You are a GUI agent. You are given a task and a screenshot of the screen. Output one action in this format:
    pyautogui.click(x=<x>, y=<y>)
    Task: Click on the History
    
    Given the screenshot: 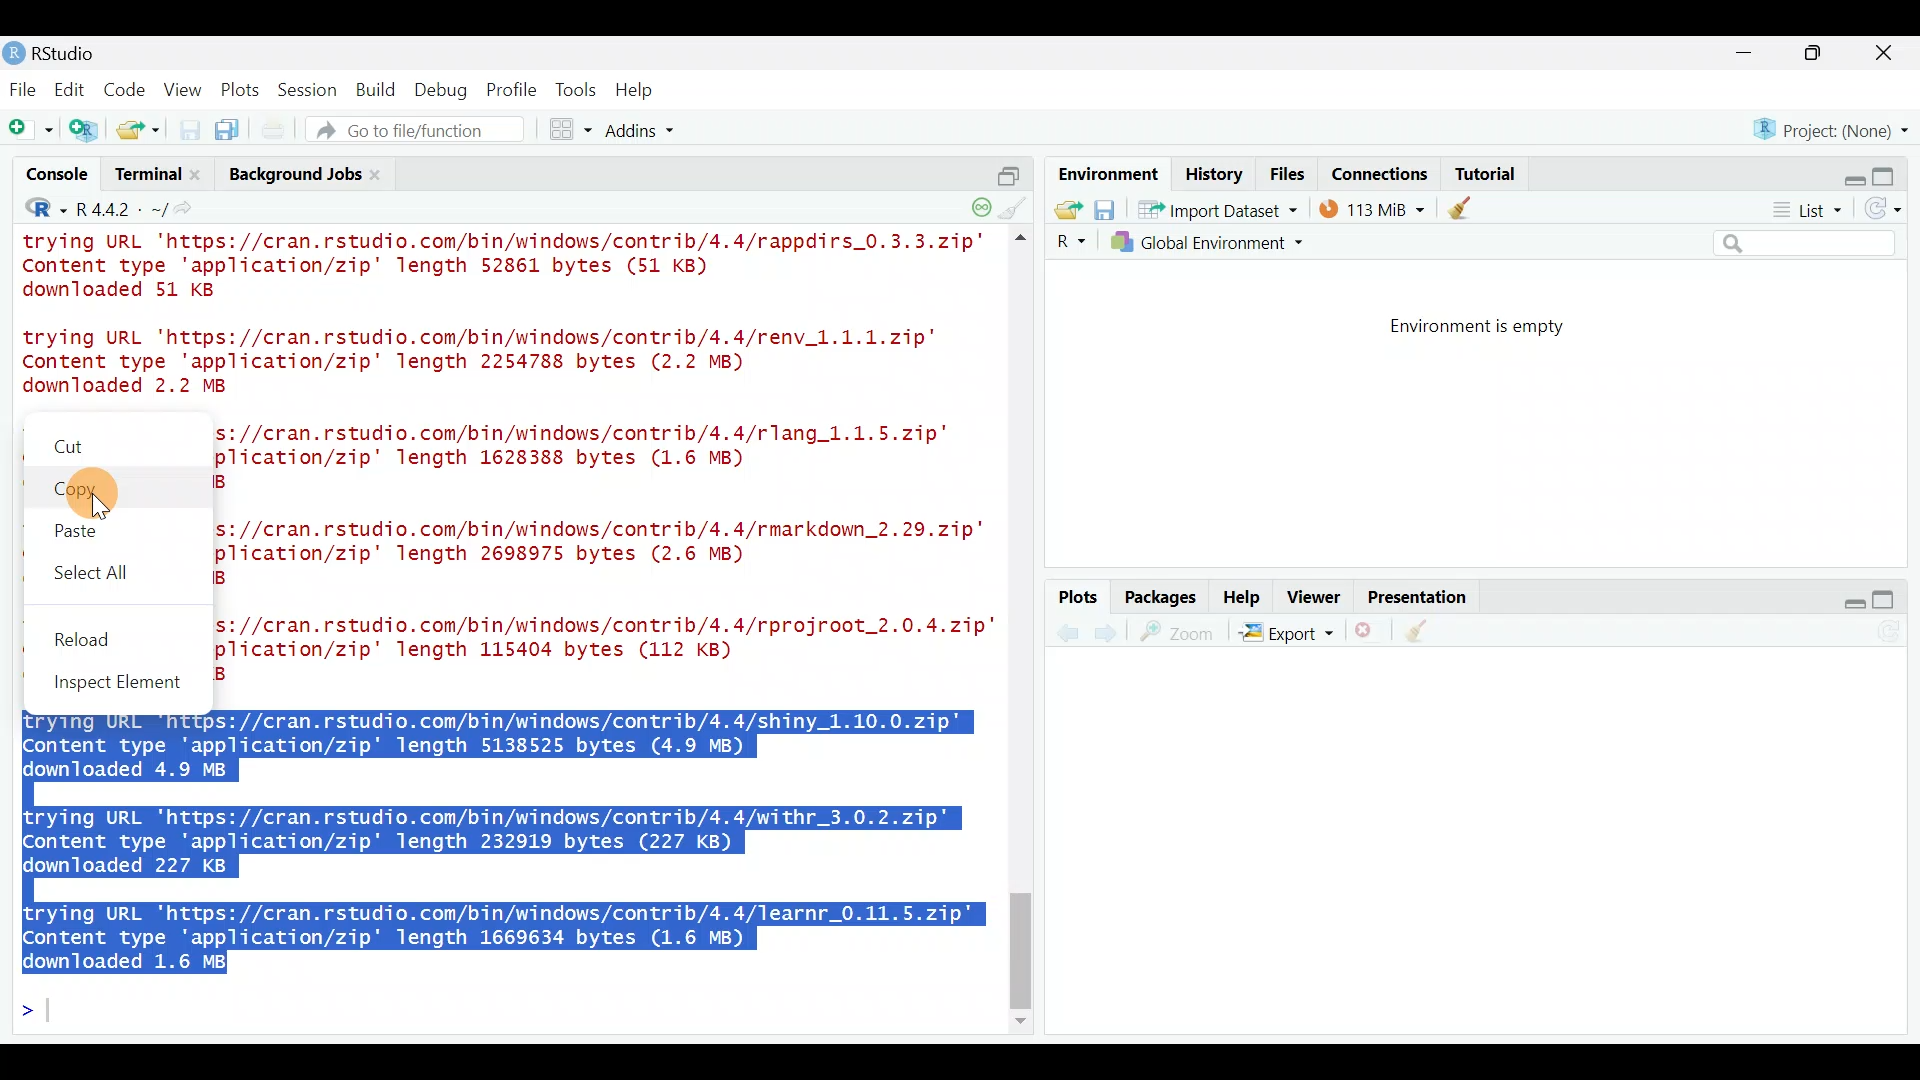 What is the action you would take?
    pyautogui.click(x=1214, y=173)
    